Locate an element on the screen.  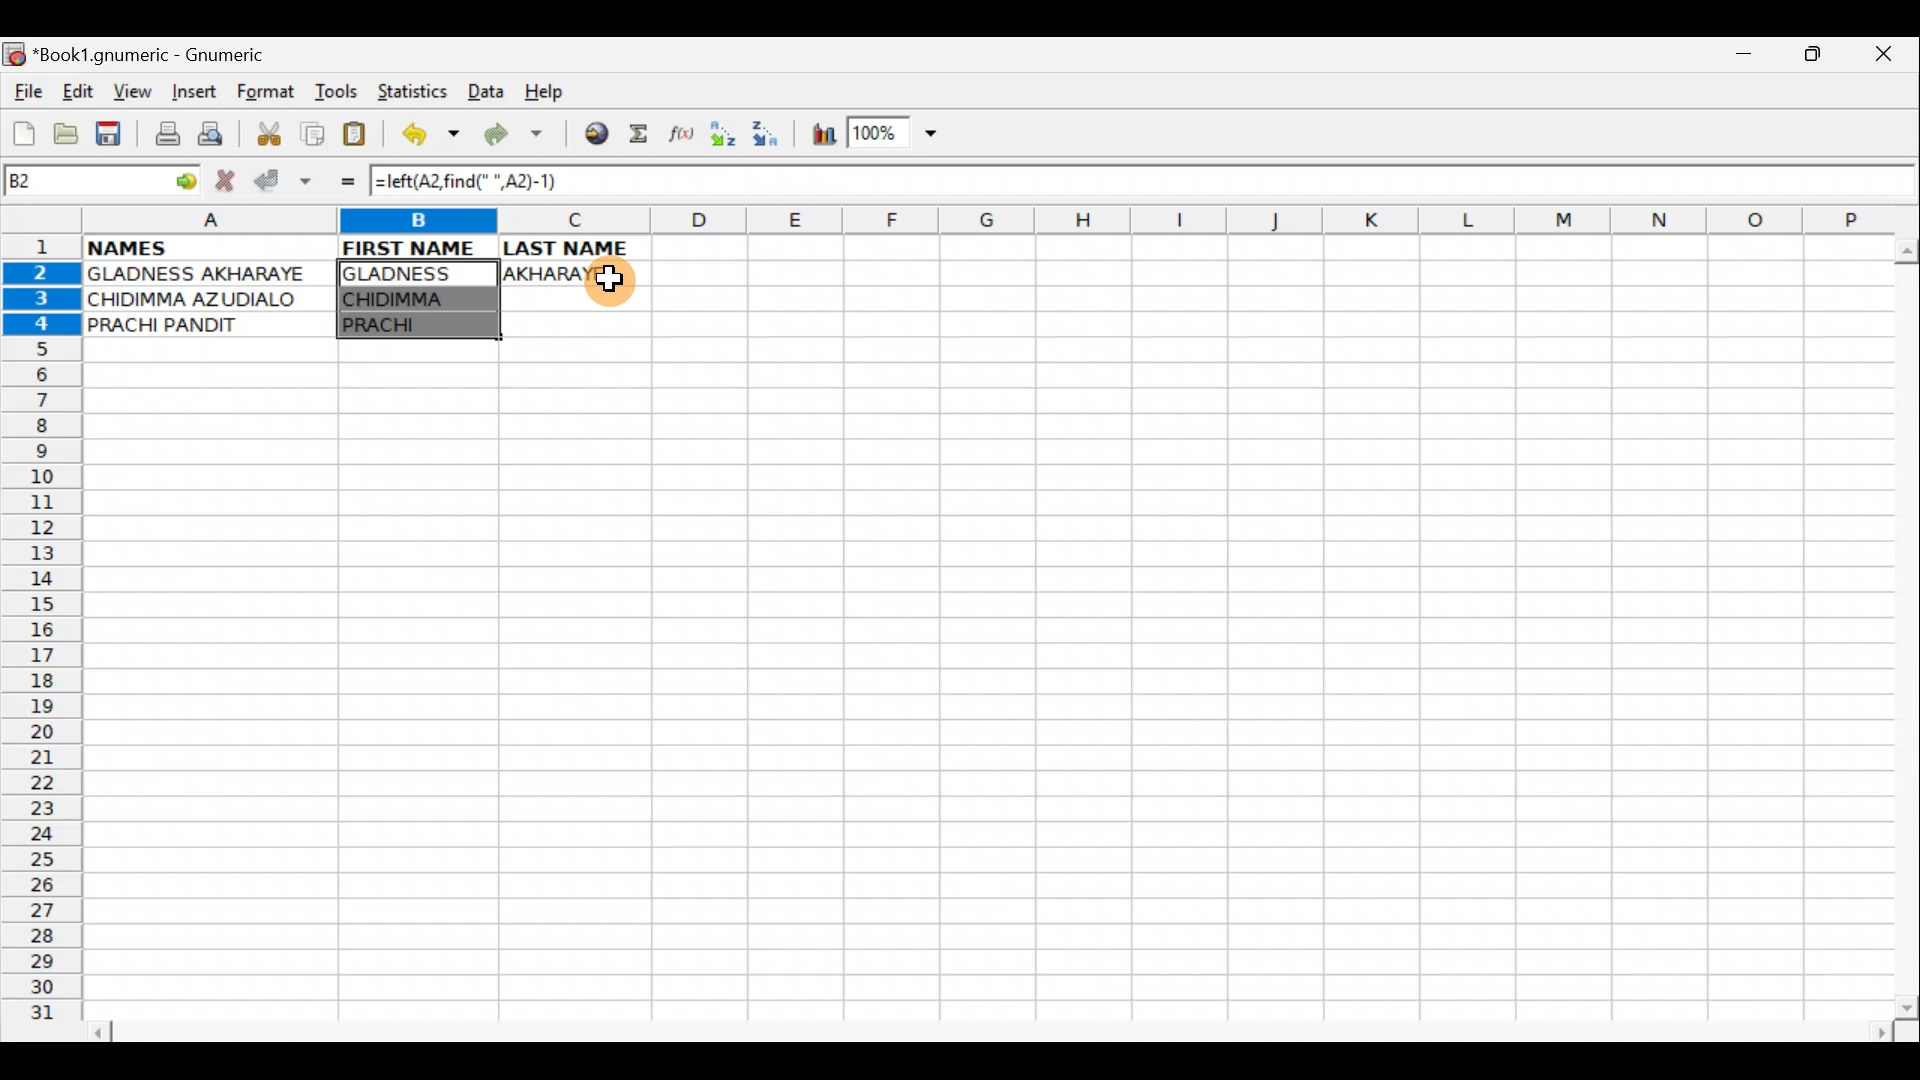
Sum in the current cell is located at coordinates (645, 135).